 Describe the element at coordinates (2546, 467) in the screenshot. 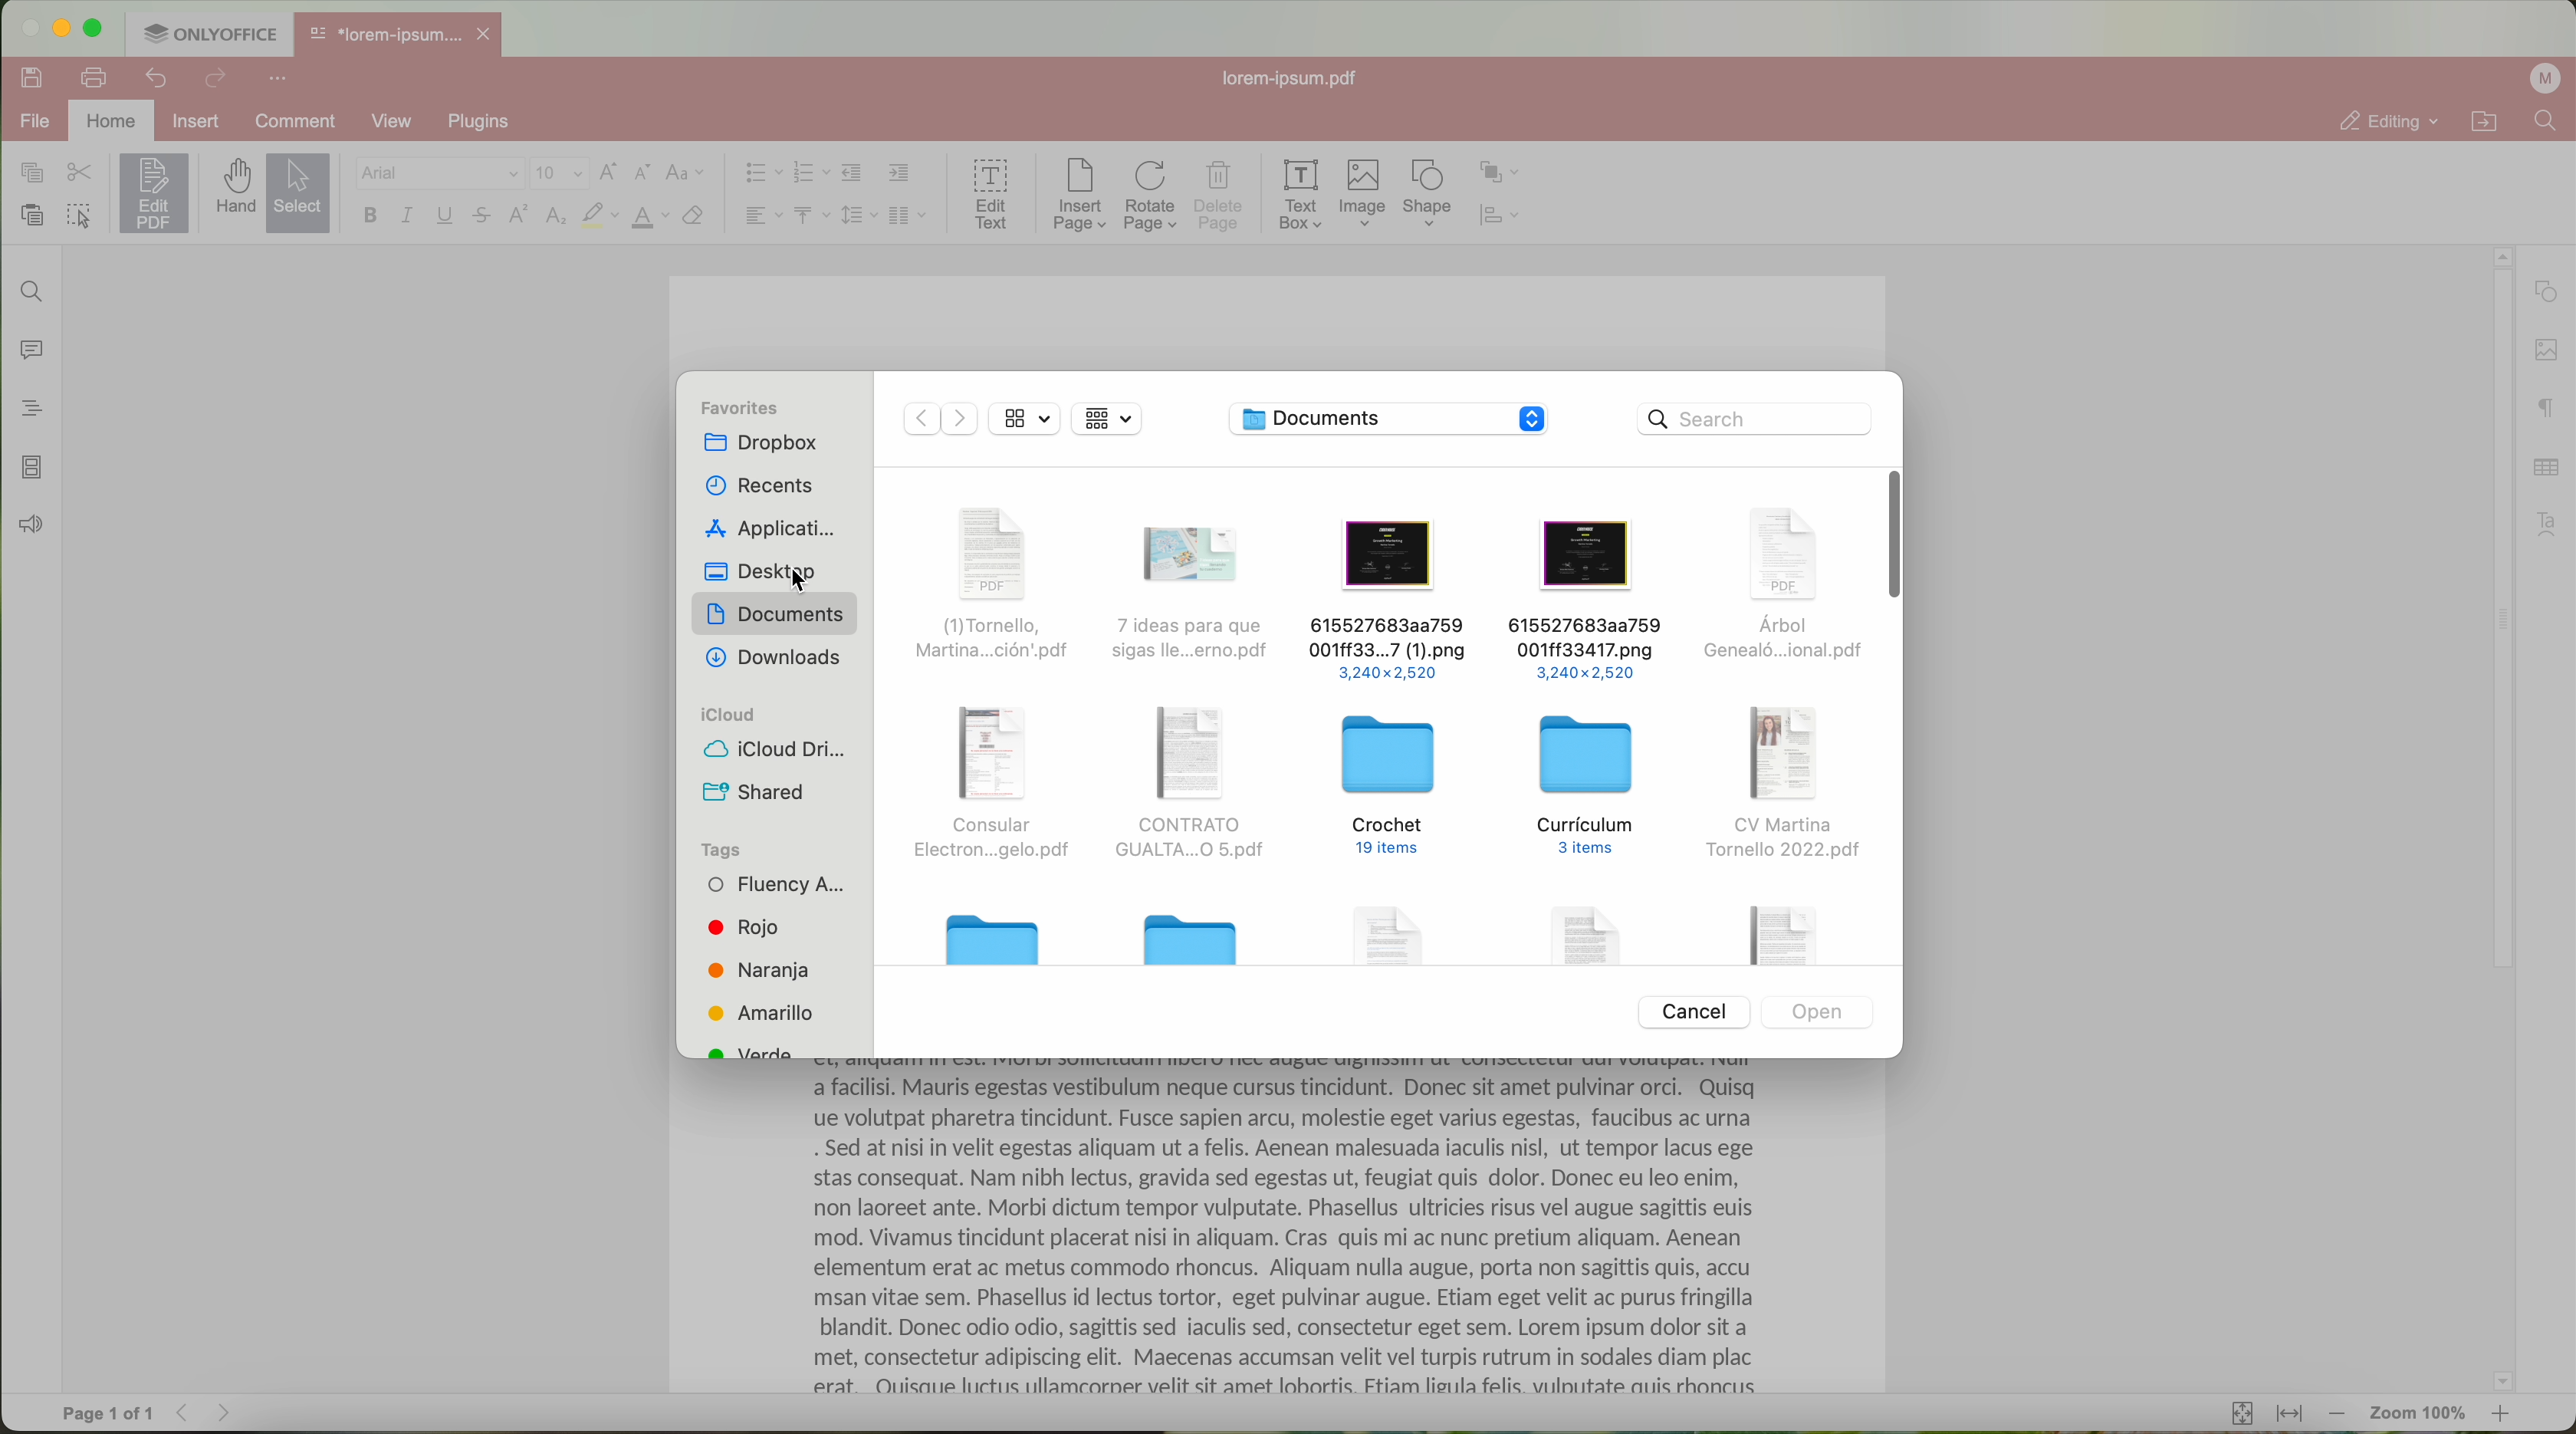

I see `table settings` at that location.